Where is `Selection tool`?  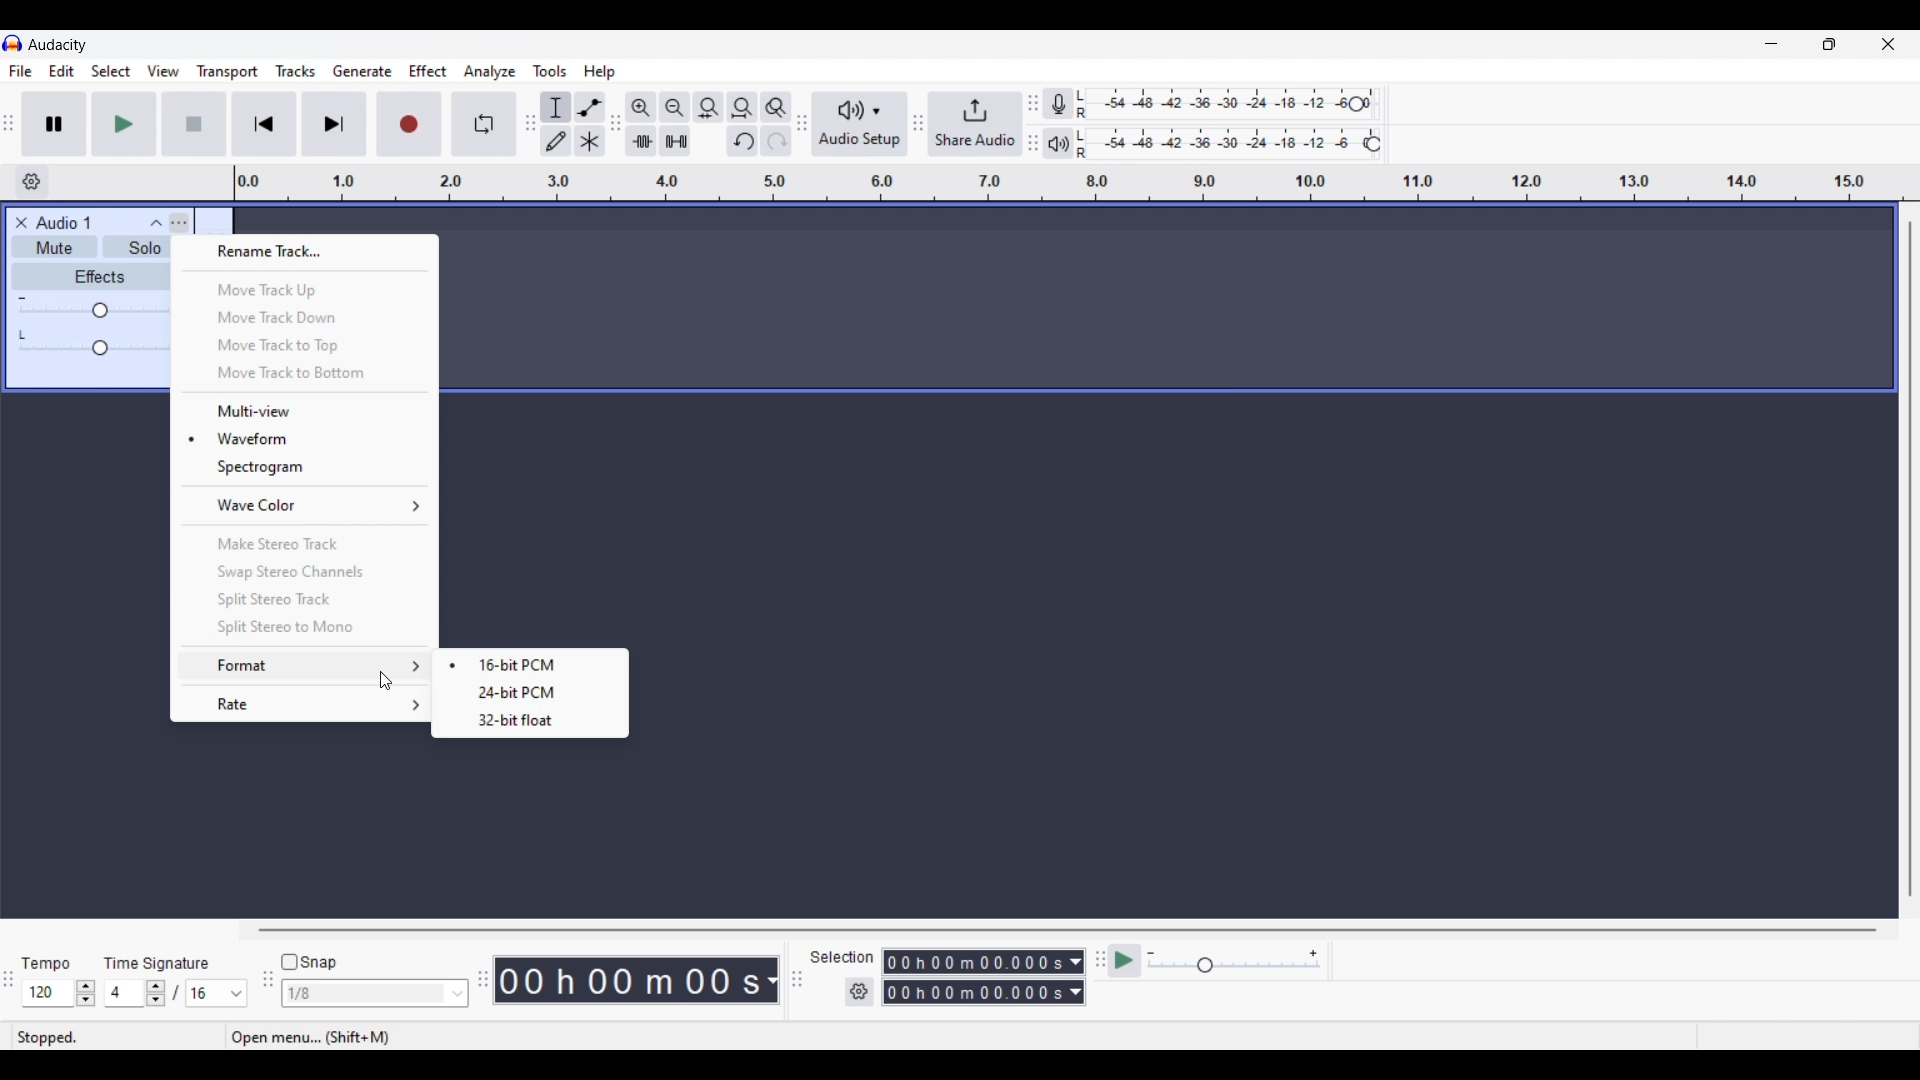 Selection tool is located at coordinates (556, 107).